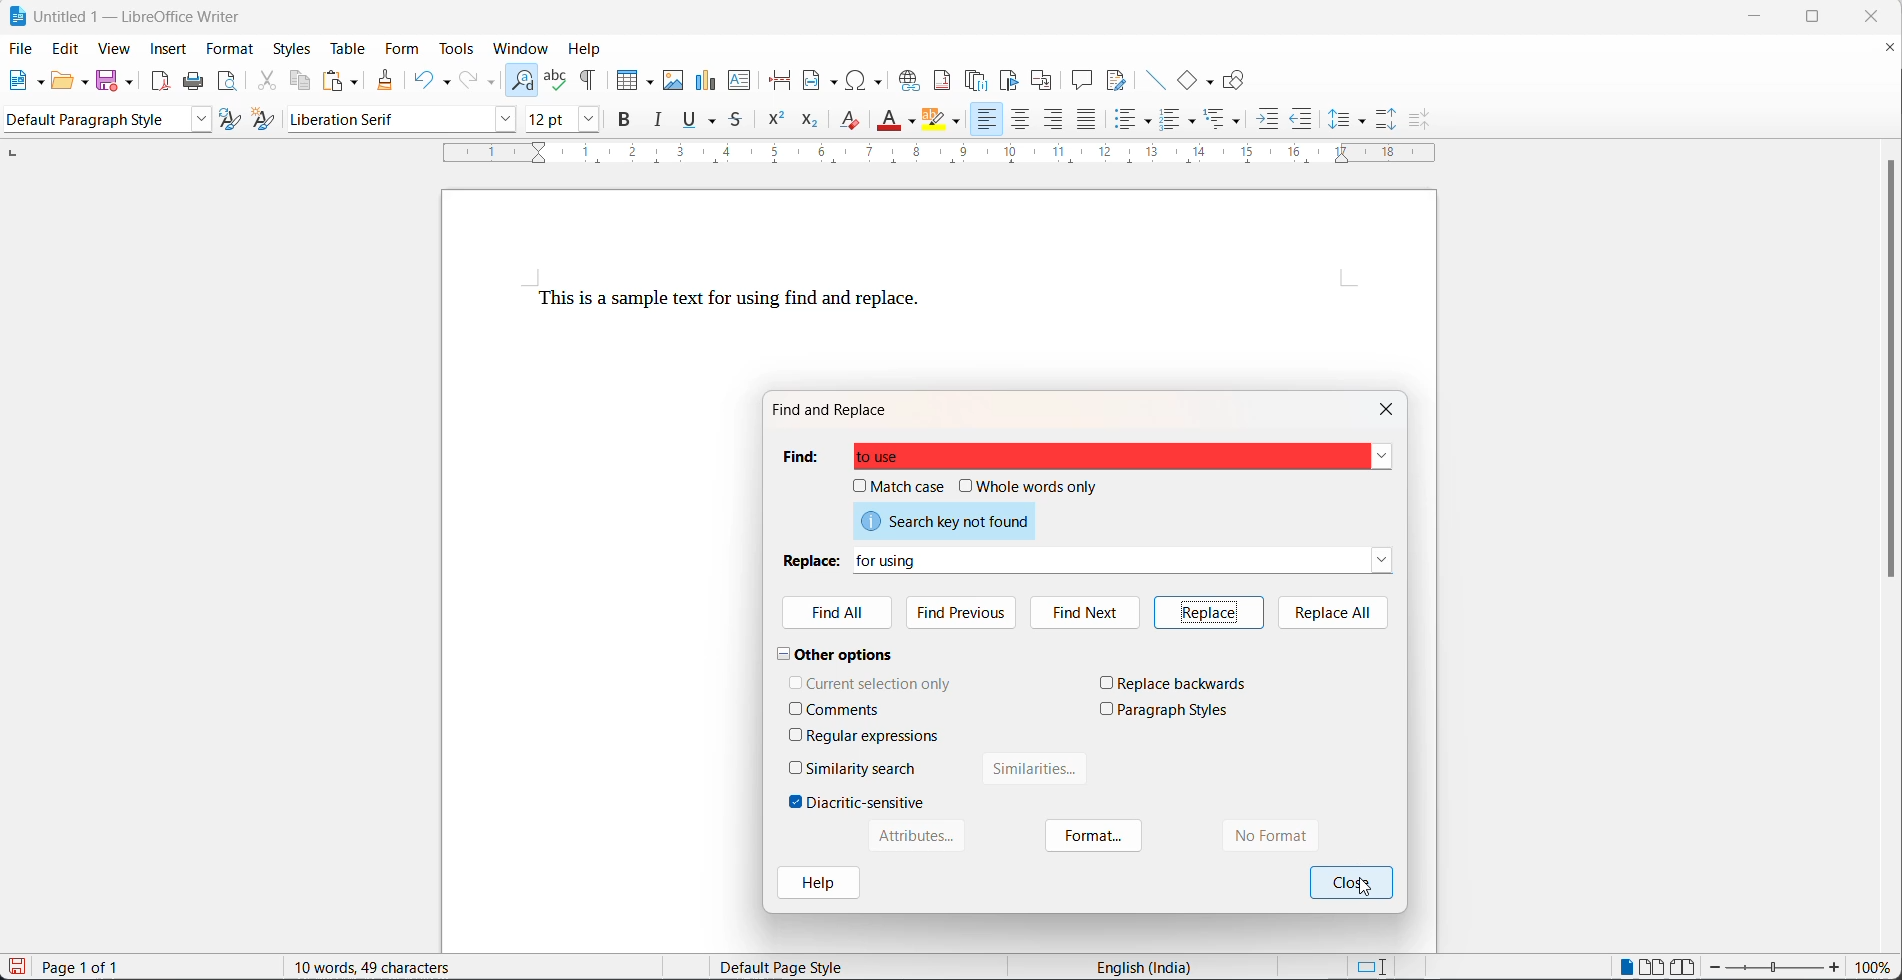  Describe the element at coordinates (689, 122) in the screenshot. I see `underline` at that location.